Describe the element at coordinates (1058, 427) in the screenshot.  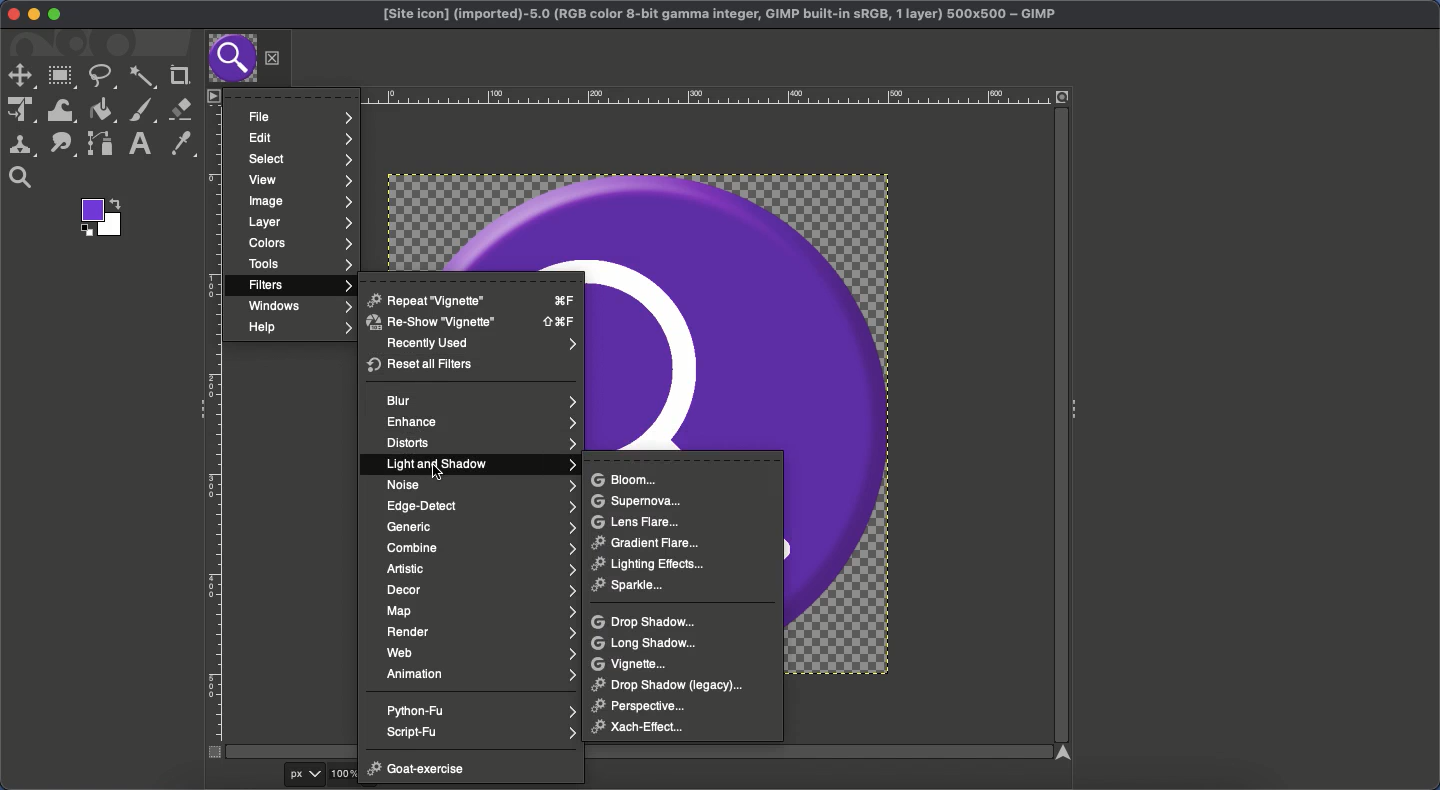
I see `Scroll` at that location.